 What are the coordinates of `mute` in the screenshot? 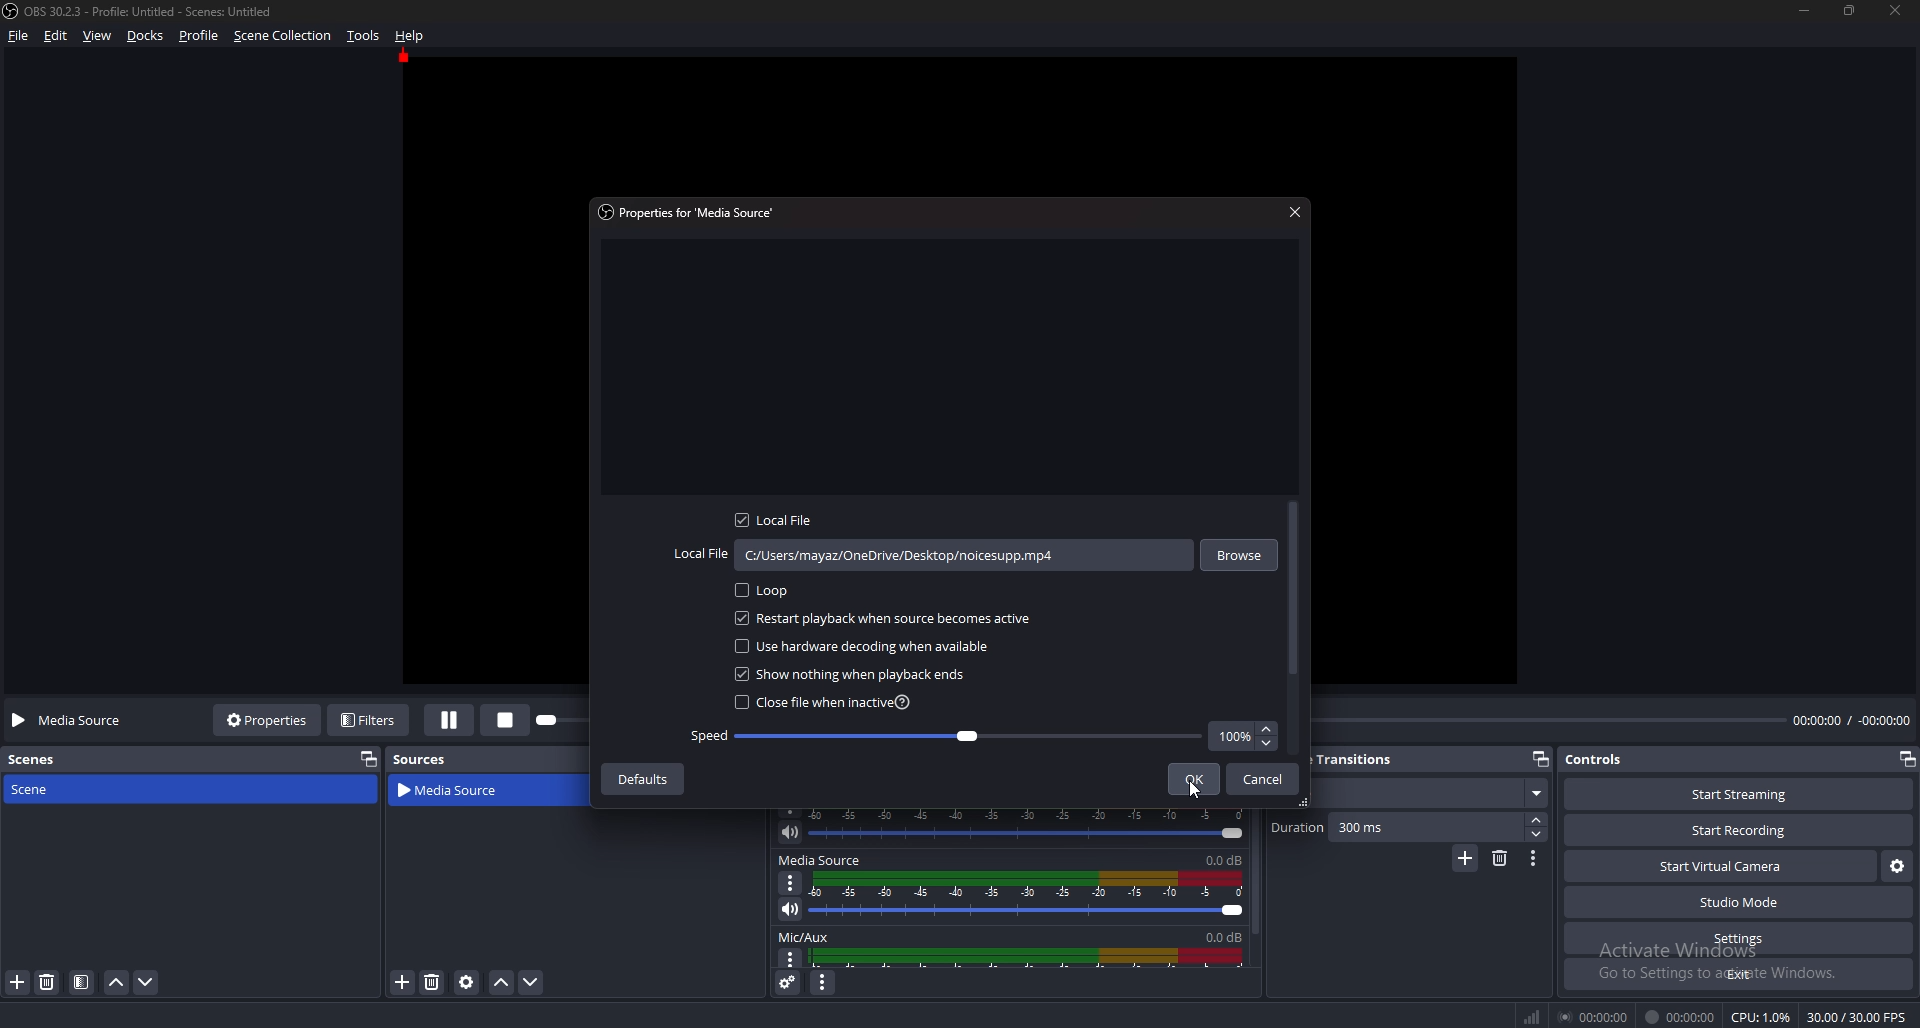 It's located at (790, 909).